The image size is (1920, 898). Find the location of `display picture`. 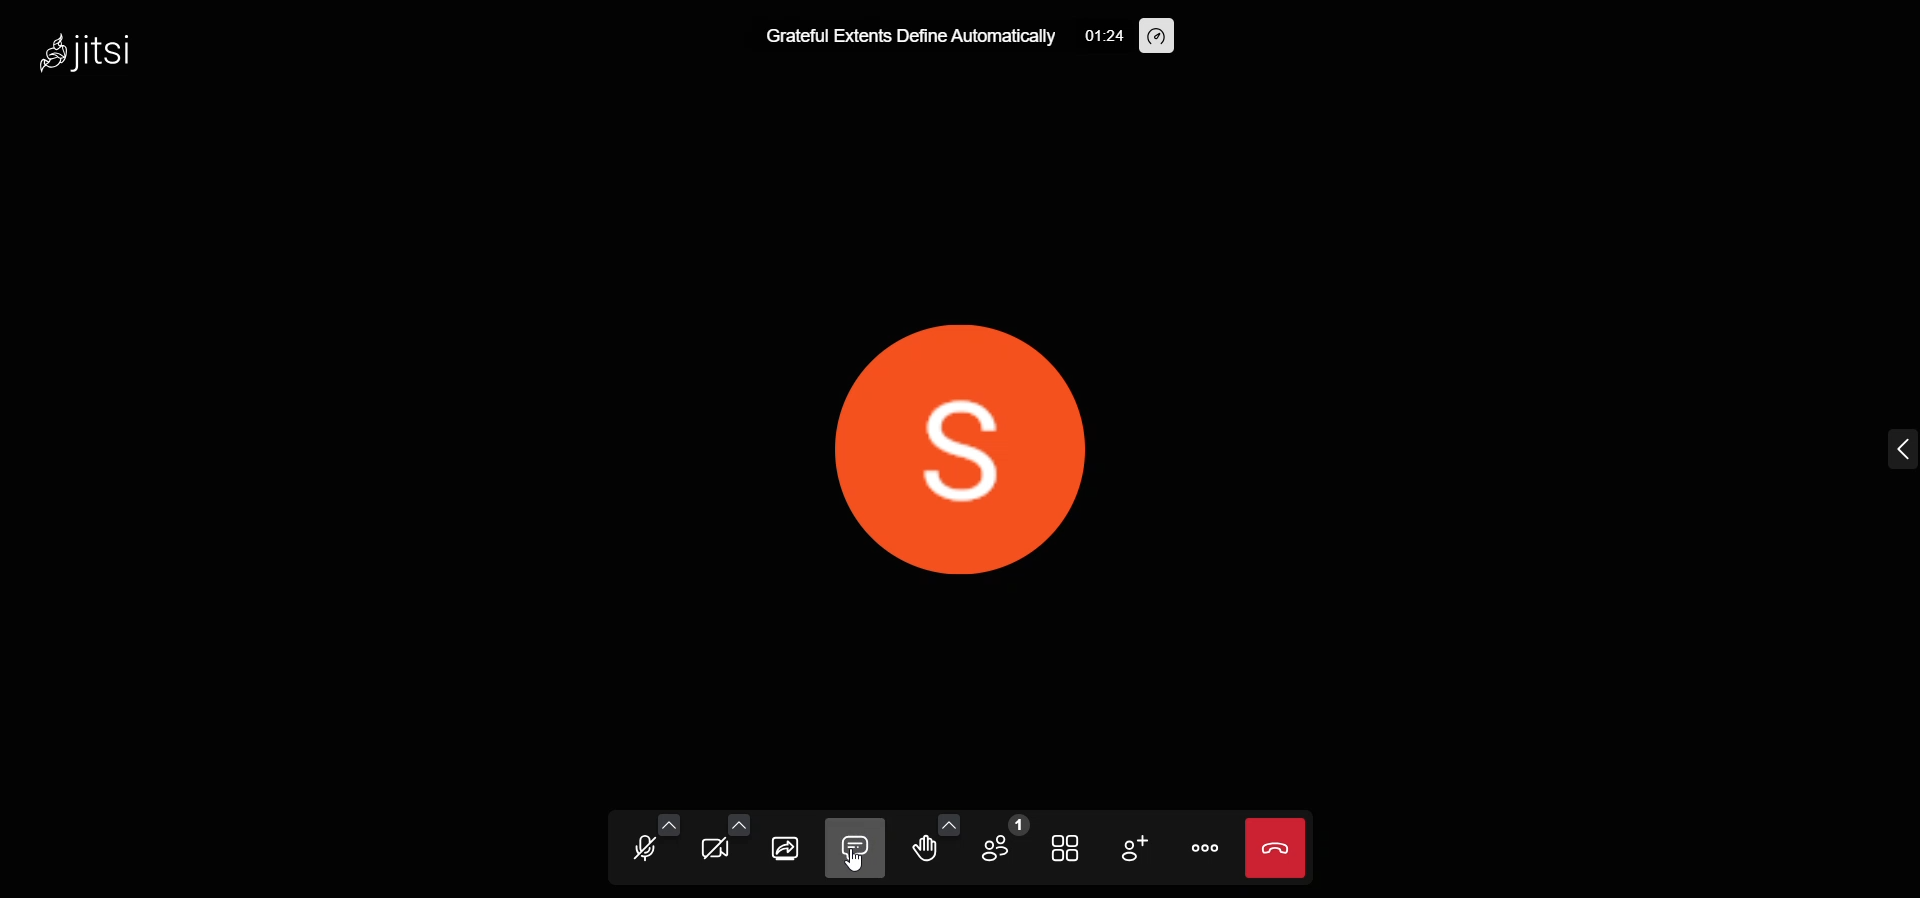

display picture is located at coordinates (972, 442).